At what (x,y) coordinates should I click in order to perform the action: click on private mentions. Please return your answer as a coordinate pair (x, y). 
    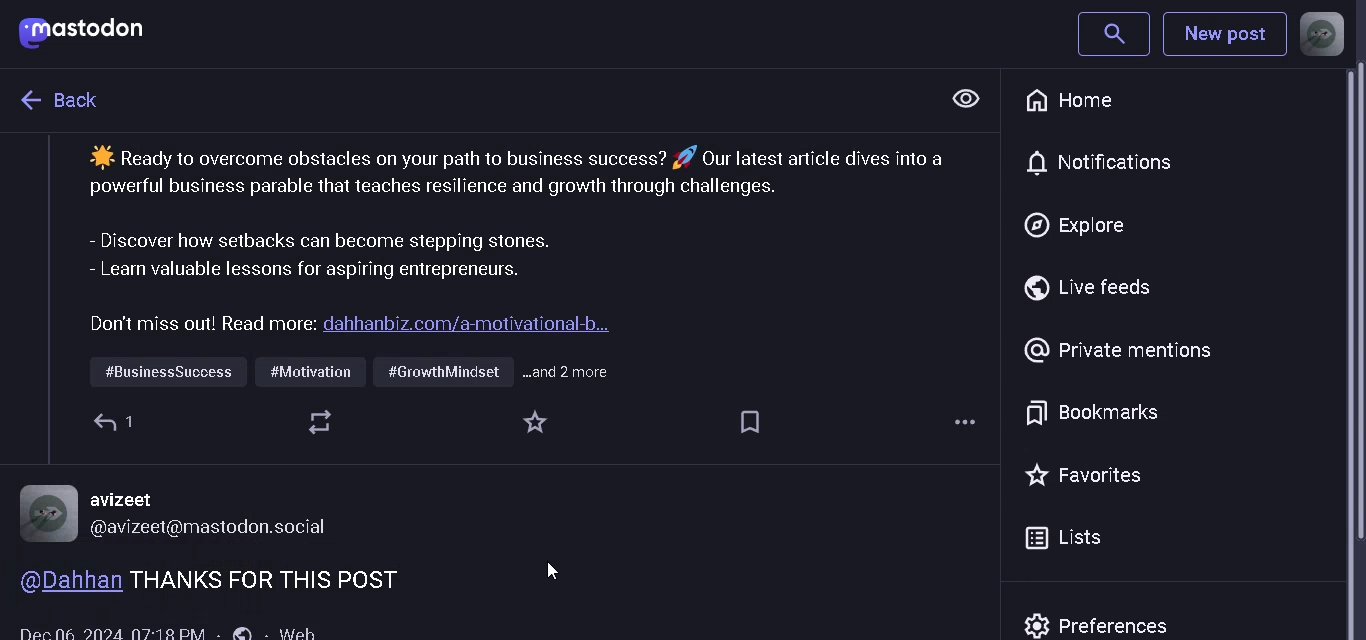
    Looking at the image, I should click on (1117, 349).